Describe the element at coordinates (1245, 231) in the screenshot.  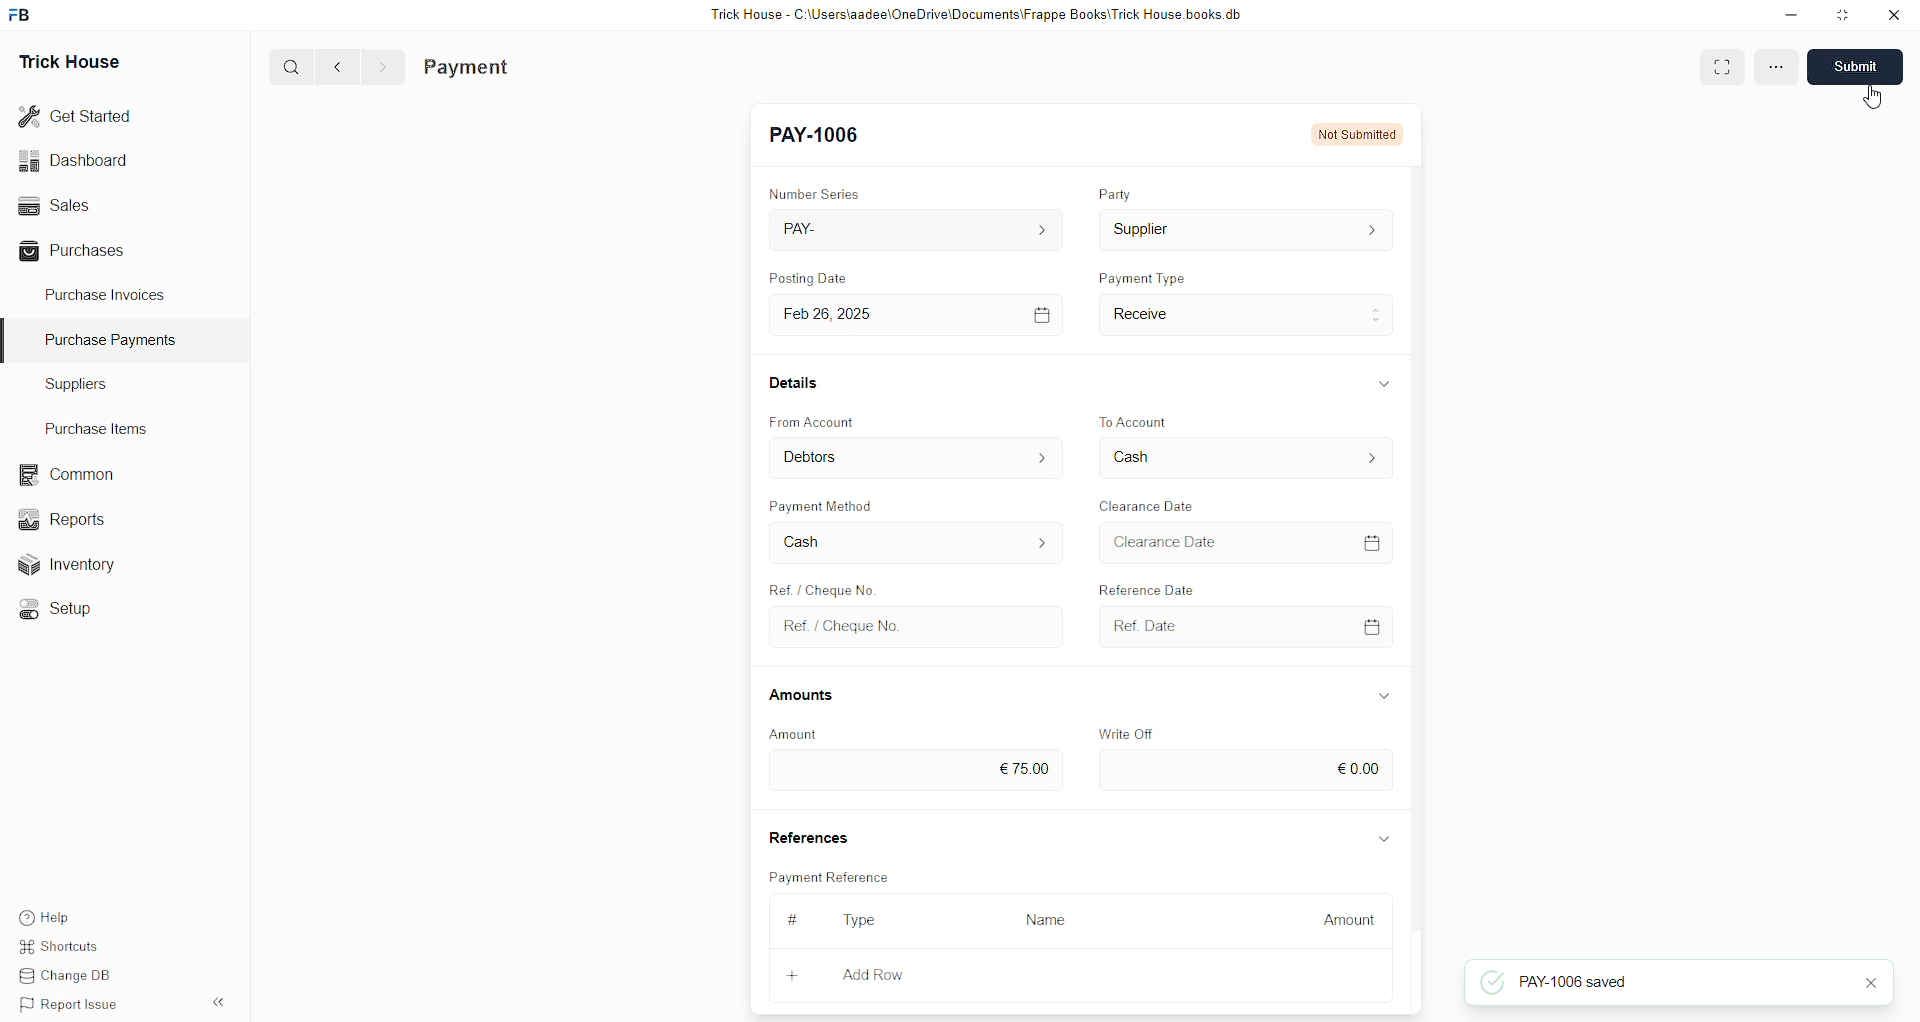
I see `Supplier` at that location.